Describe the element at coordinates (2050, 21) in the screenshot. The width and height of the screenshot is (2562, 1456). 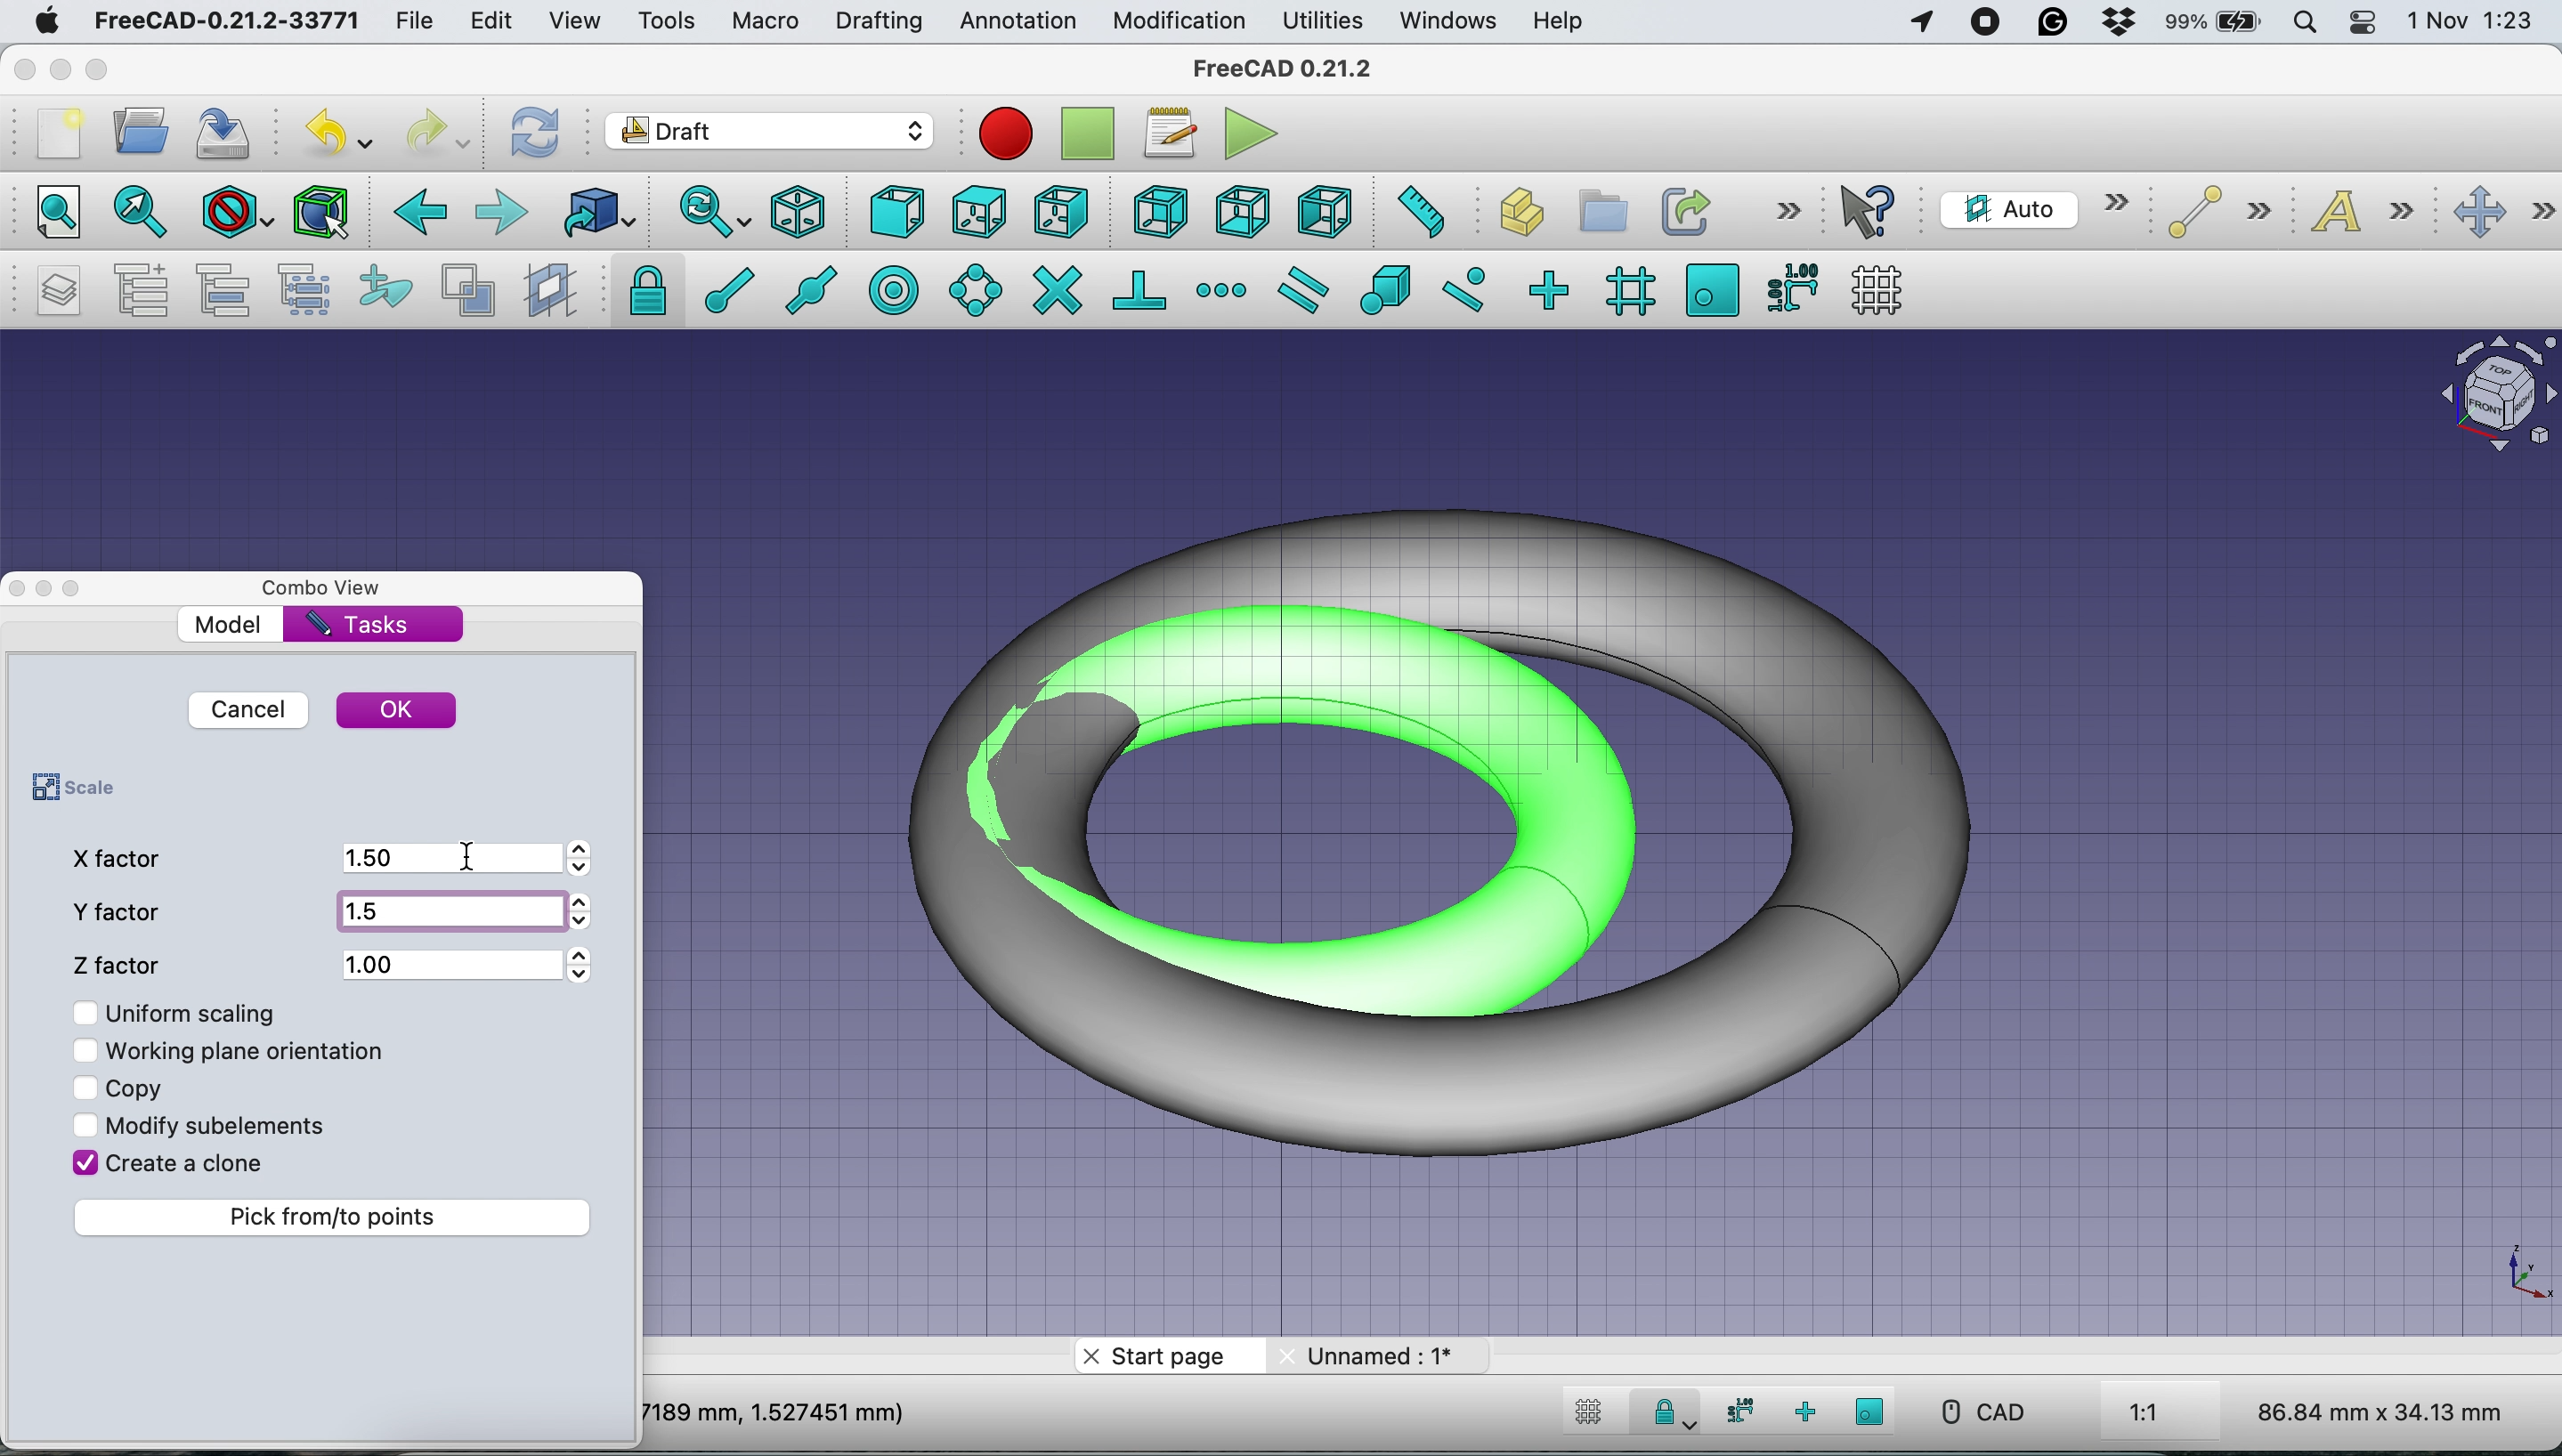
I see `grammarly` at that location.